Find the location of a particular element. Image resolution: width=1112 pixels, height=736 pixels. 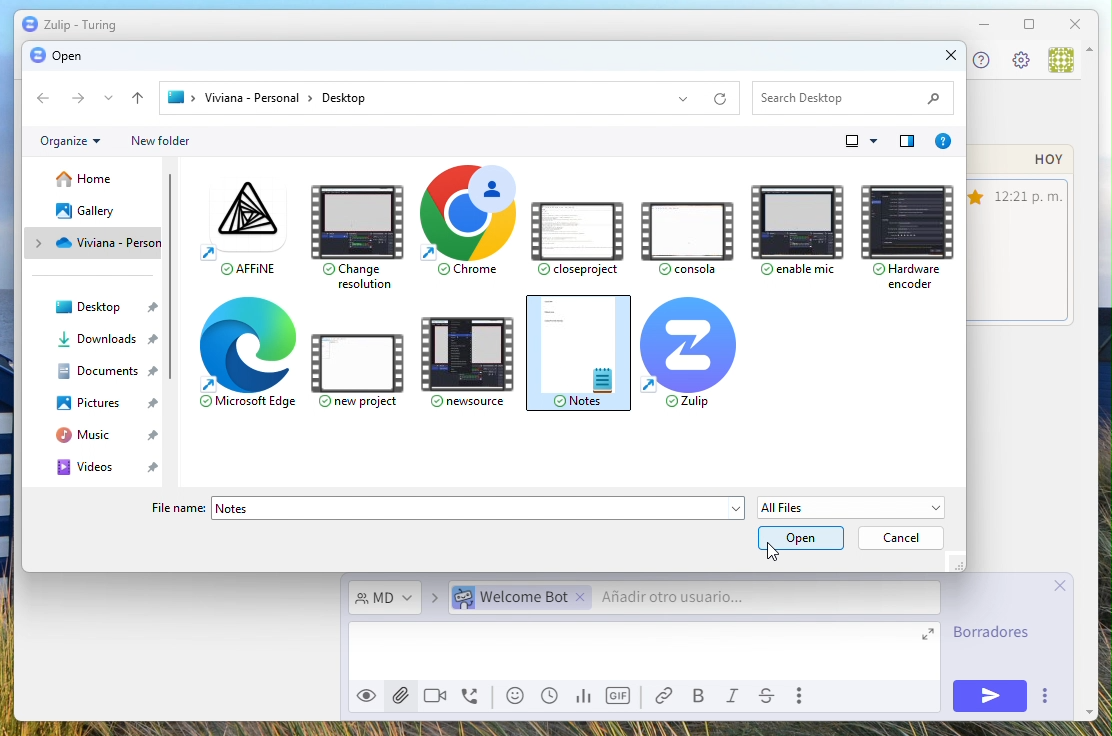

Downloads is located at coordinates (112, 339).